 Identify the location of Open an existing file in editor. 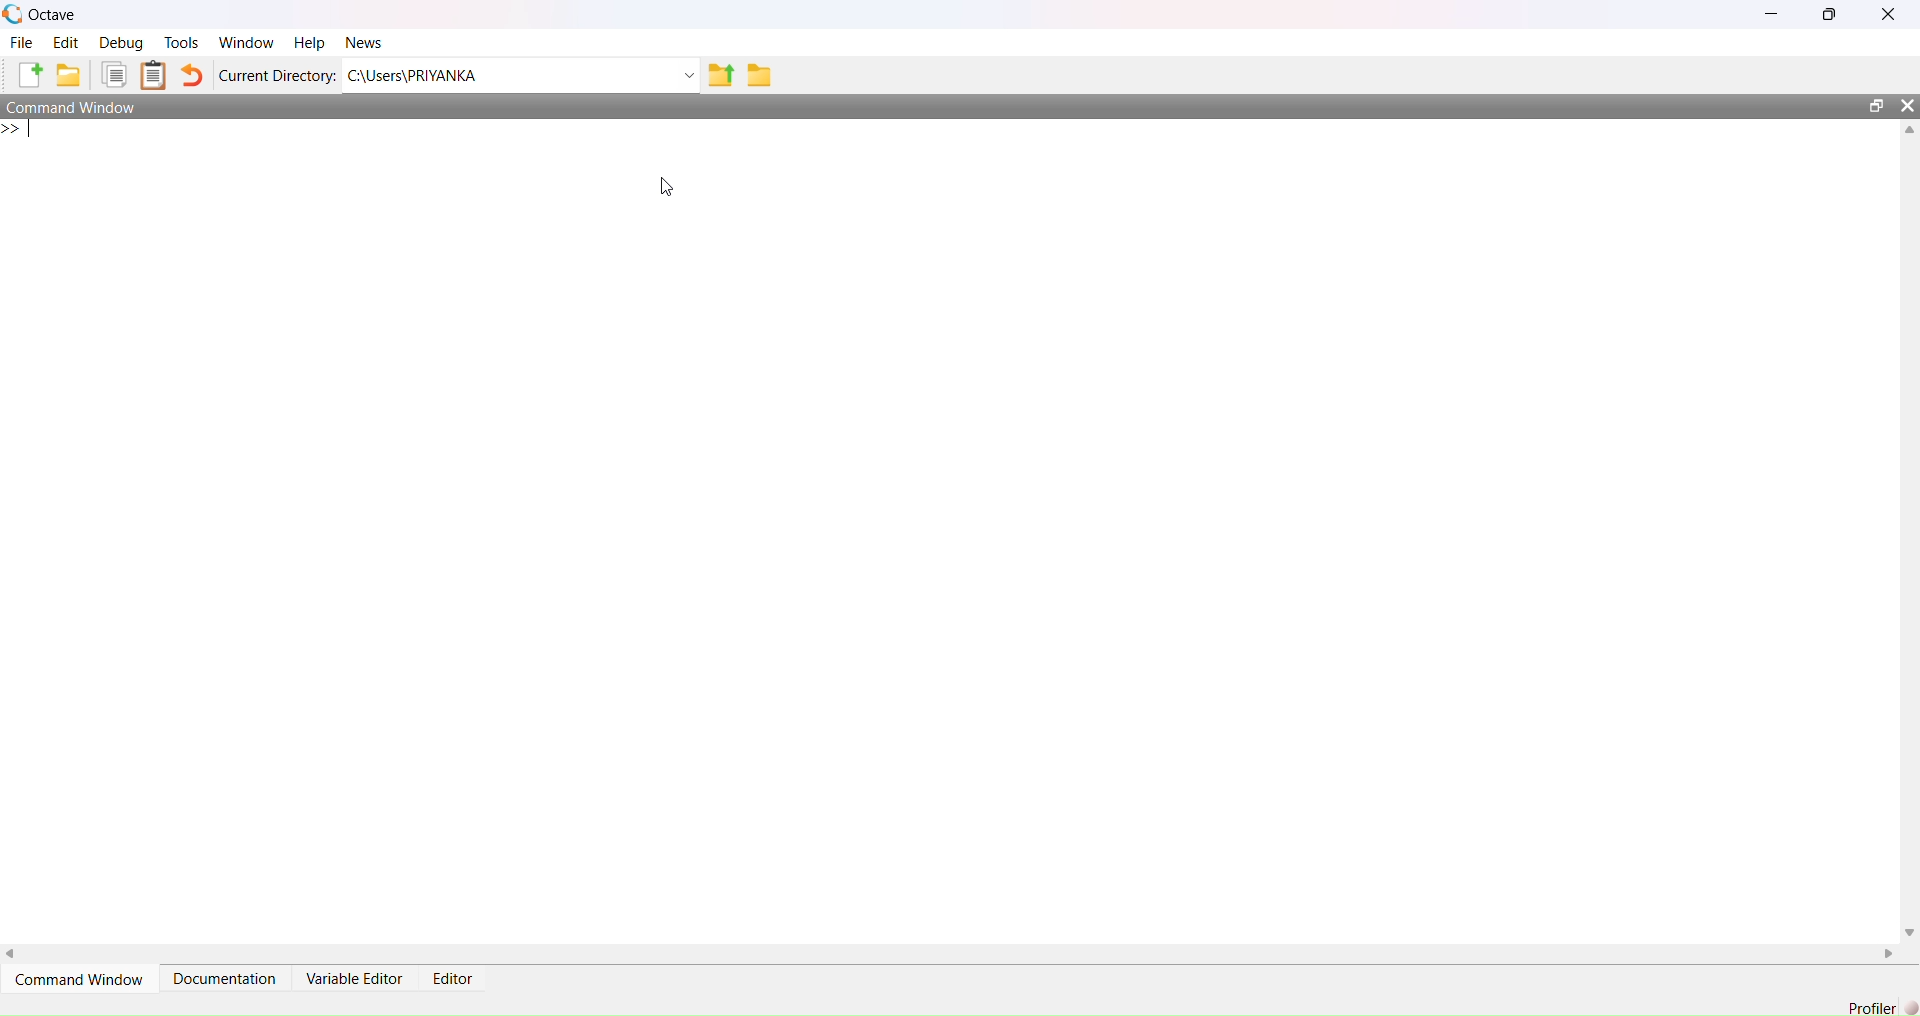
(73, 75).